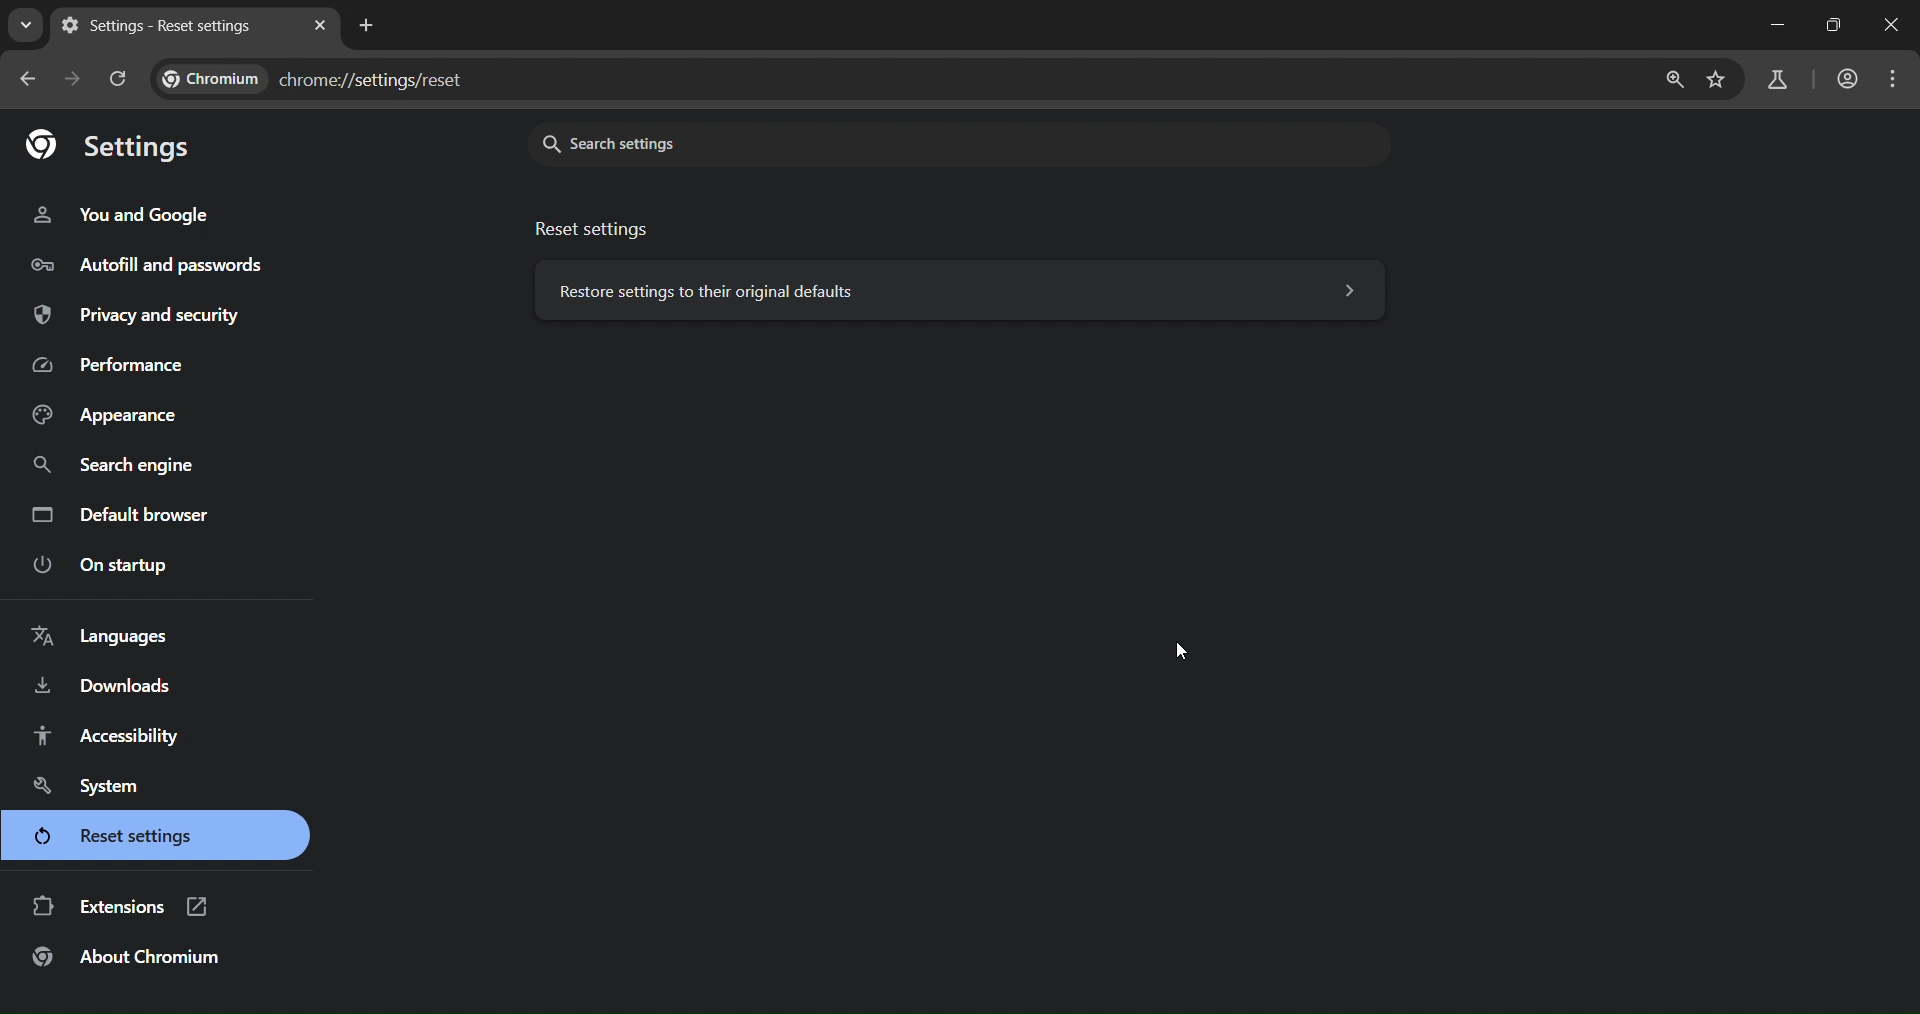  I want to click on on startup, so click(108, 563).